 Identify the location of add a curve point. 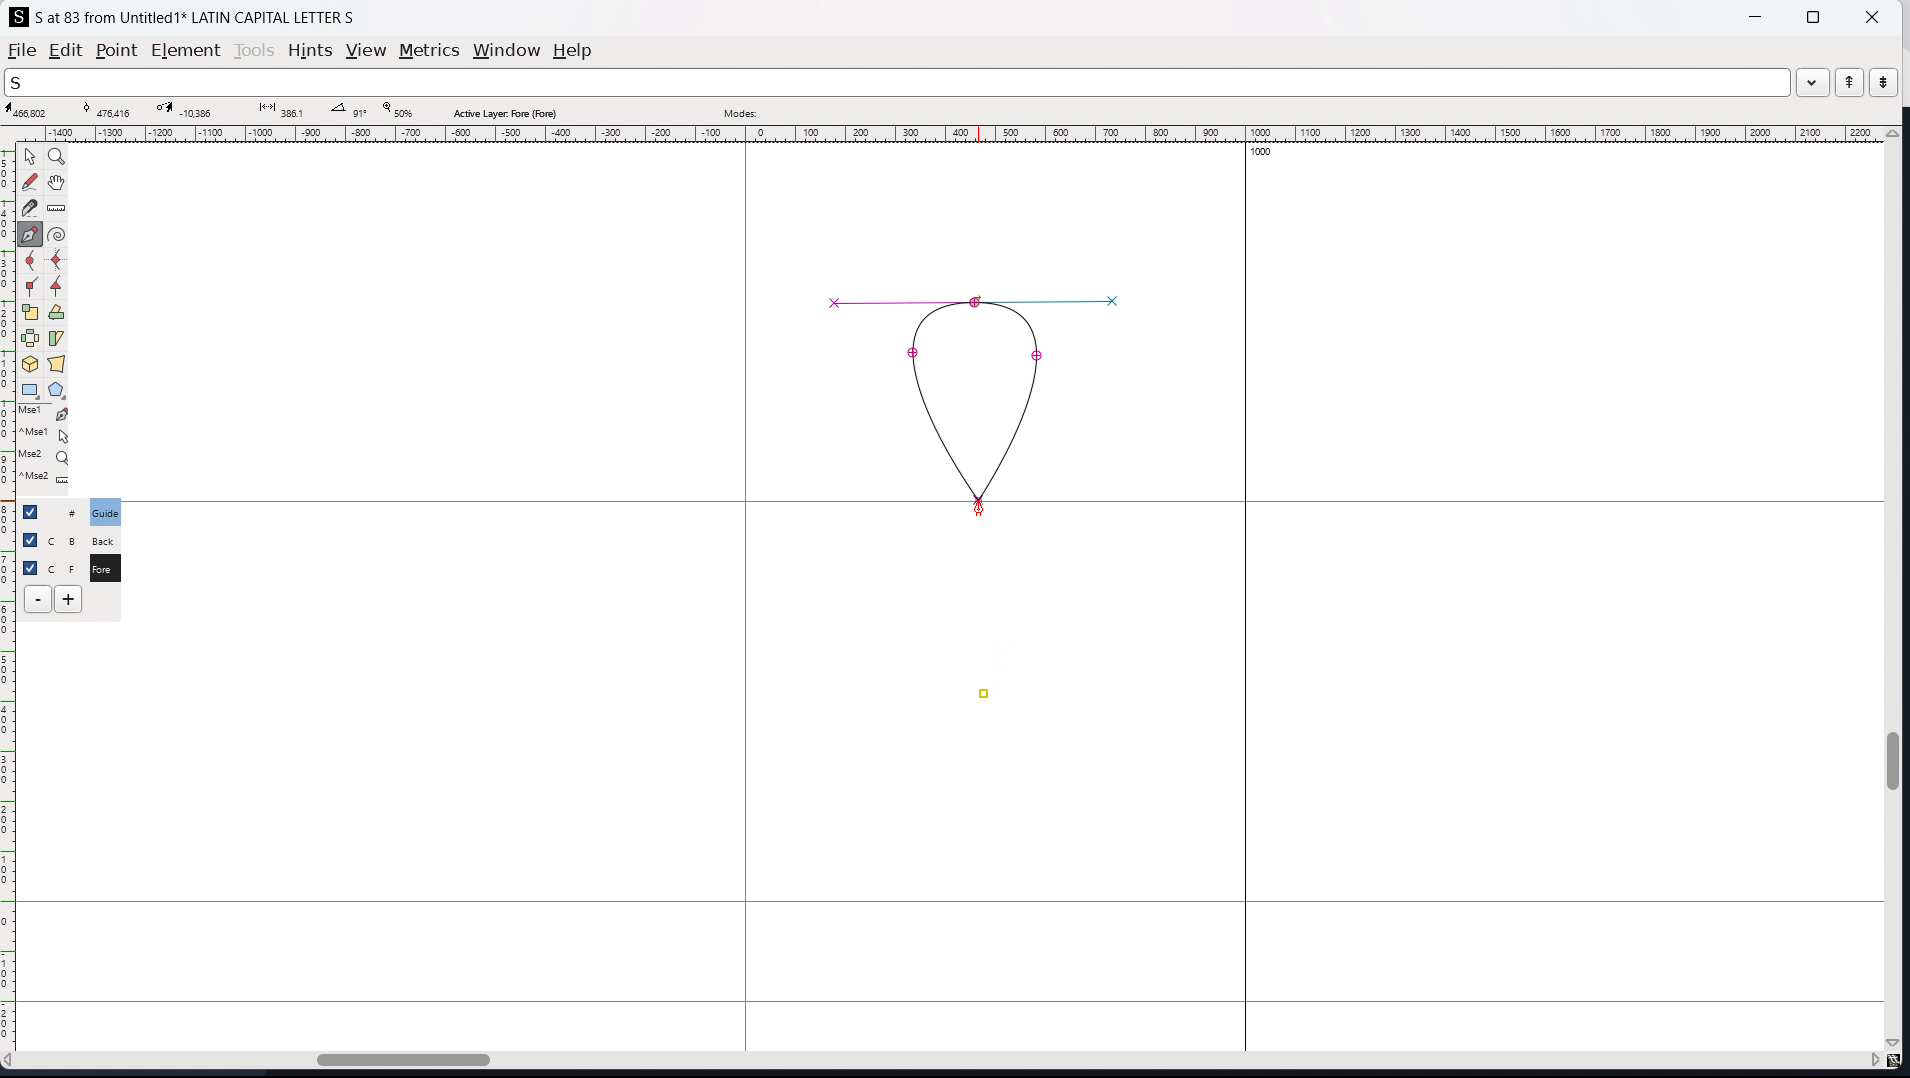
(31, 261).